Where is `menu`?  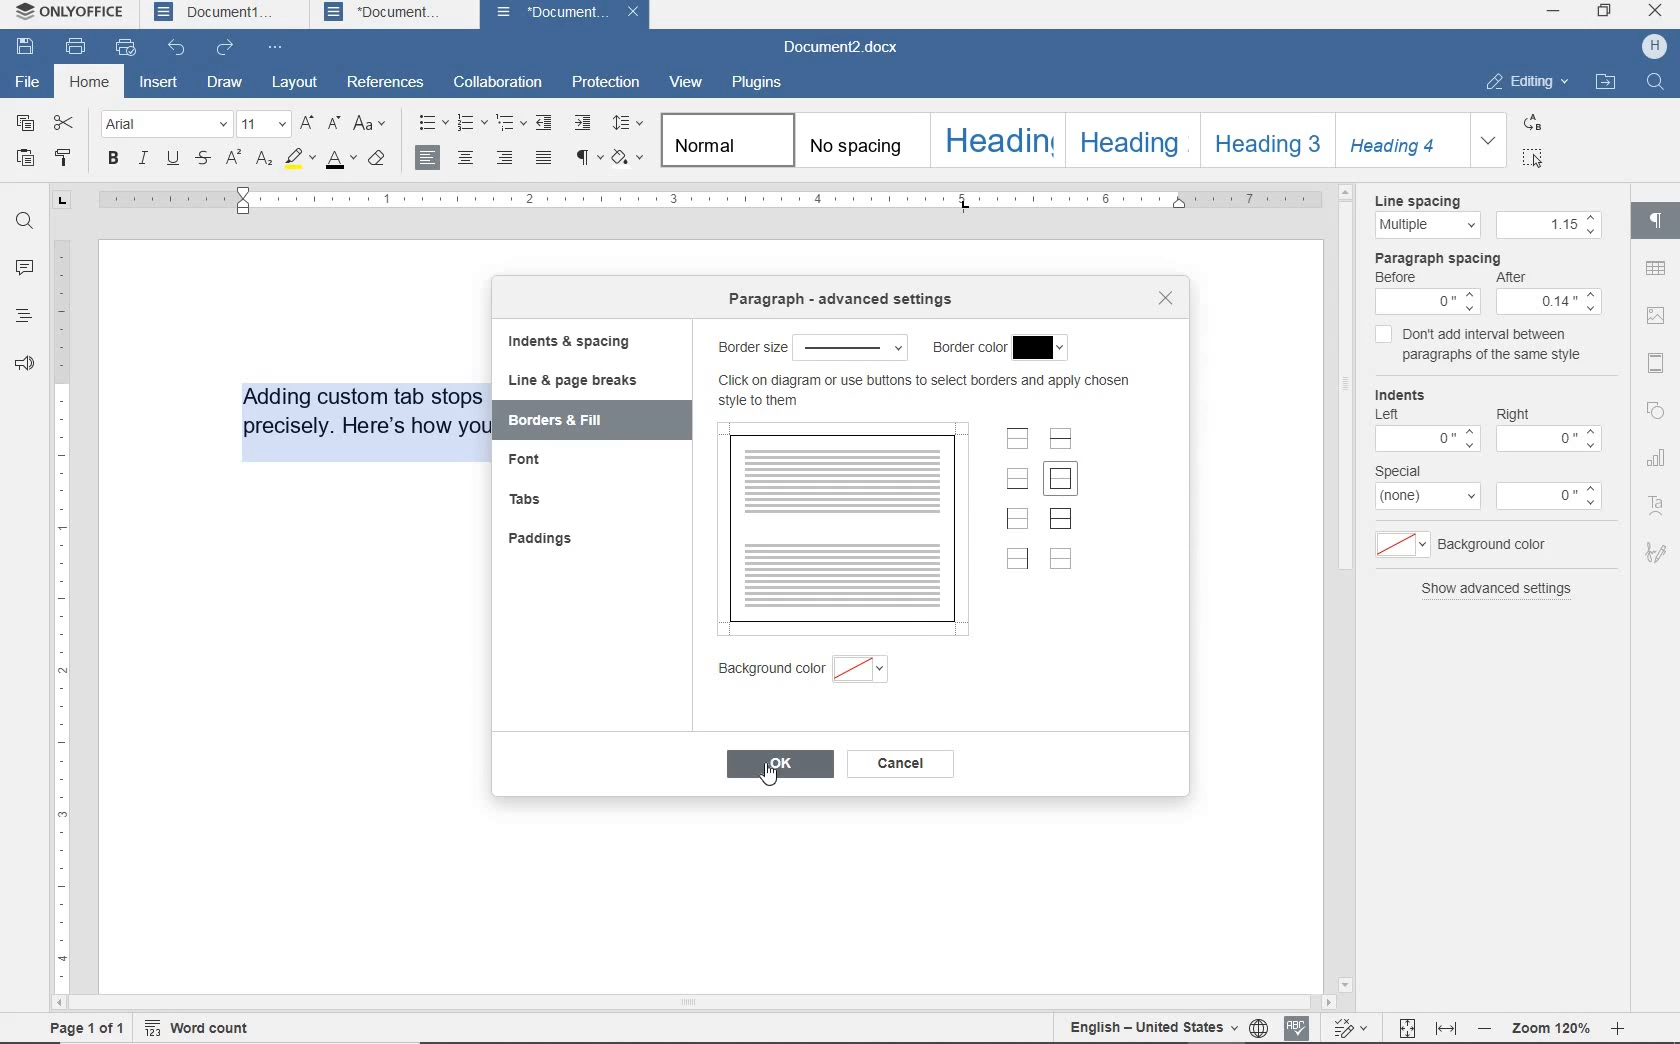
menu is located at coordinates (1552, 496).